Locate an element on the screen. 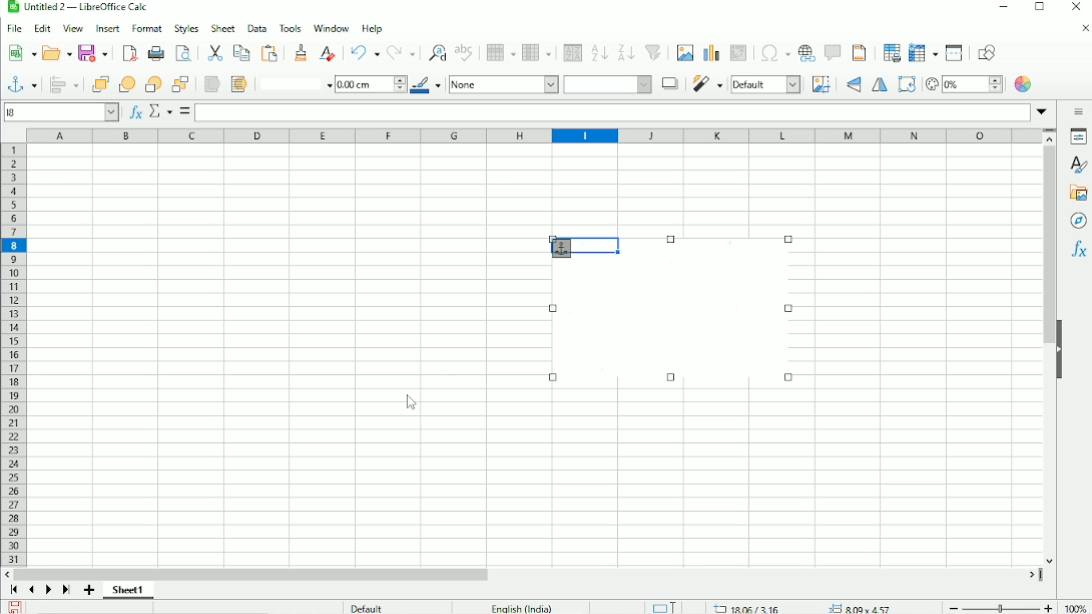  crop image is located at coordinates (823, 84).